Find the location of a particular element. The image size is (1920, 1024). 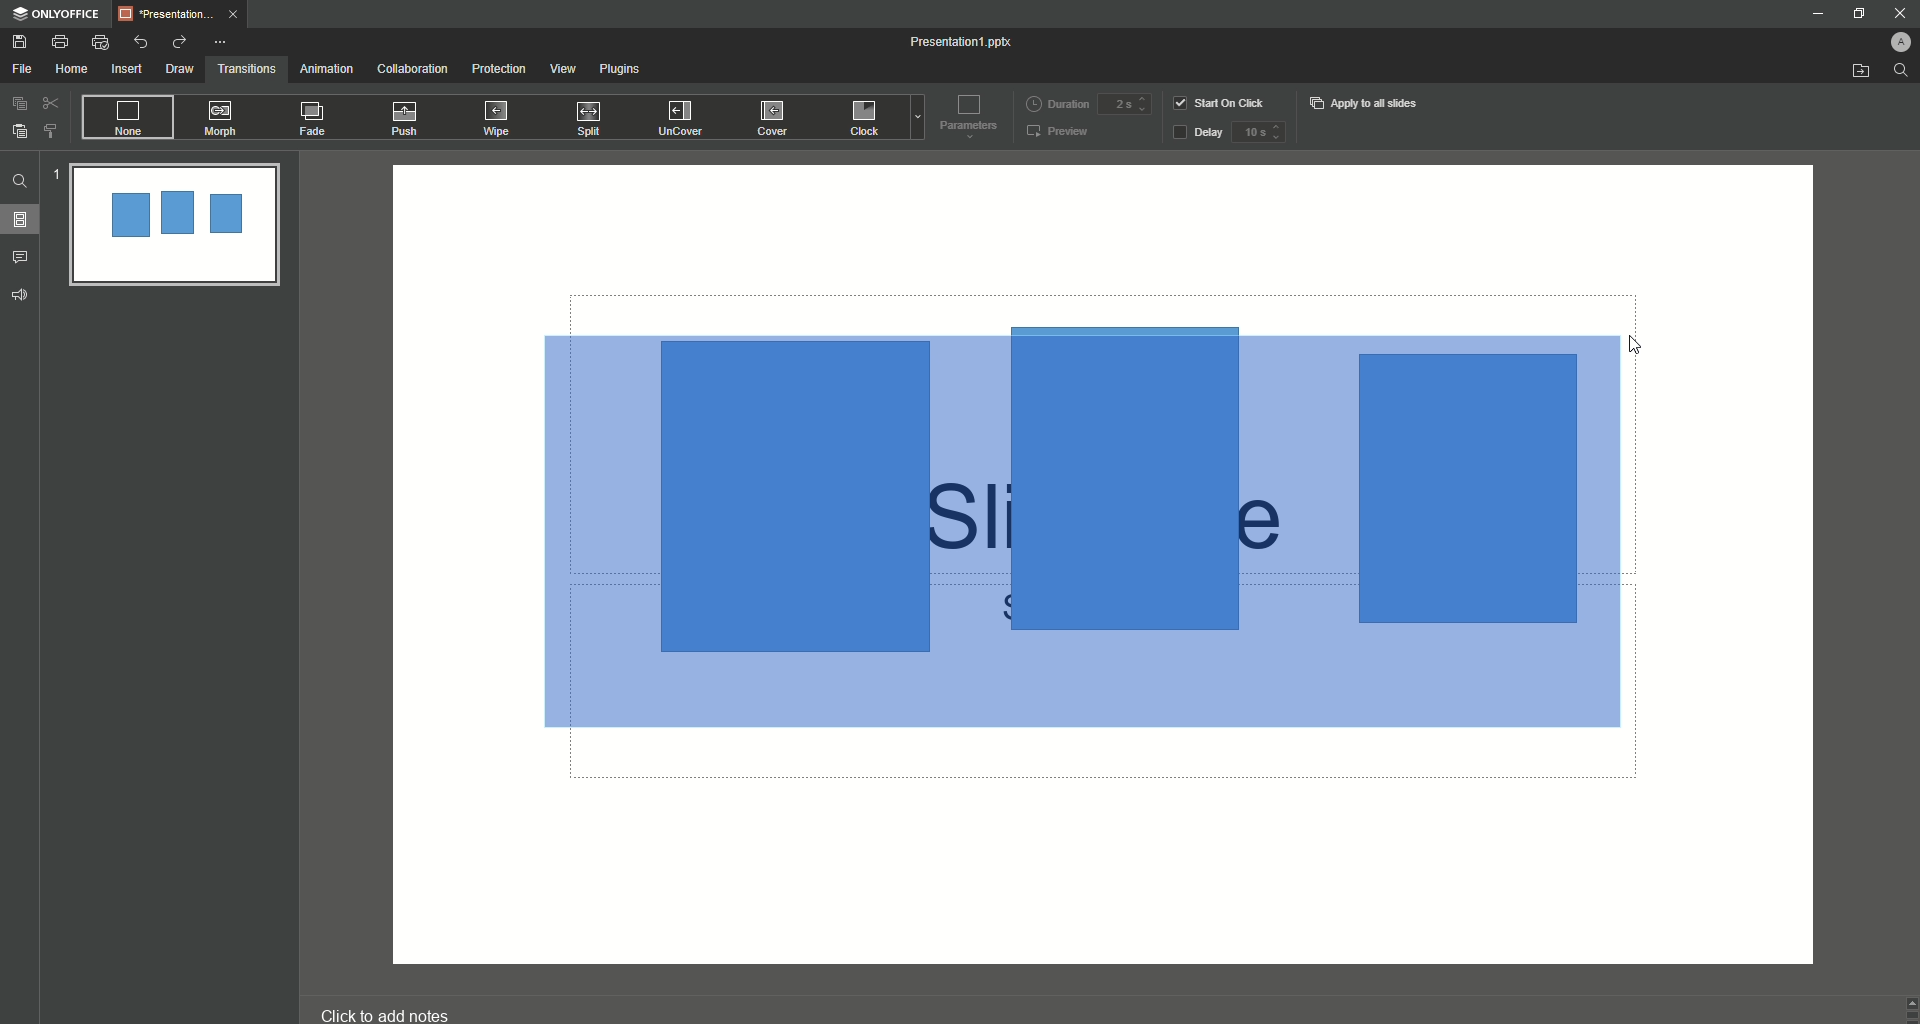

Apply to all slides is located at coordinates (1366, 103).